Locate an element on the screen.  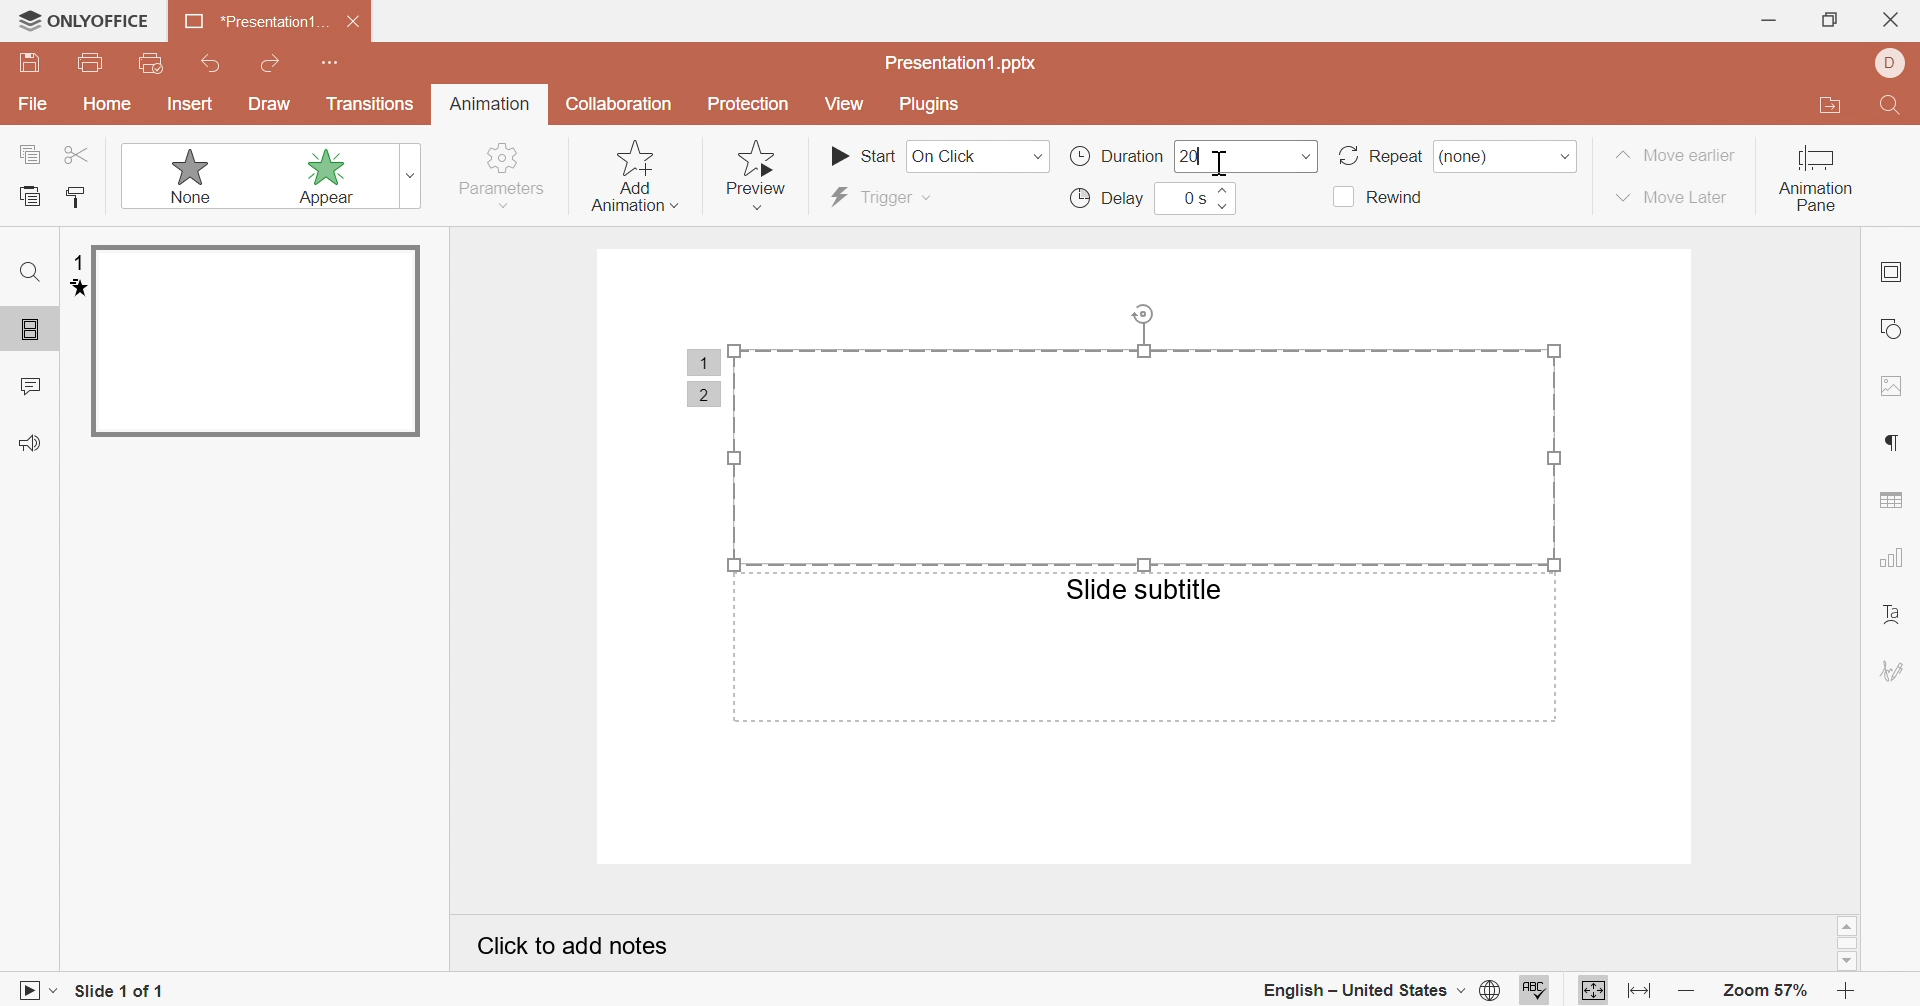
more animations is located at coordinates (414, 174).